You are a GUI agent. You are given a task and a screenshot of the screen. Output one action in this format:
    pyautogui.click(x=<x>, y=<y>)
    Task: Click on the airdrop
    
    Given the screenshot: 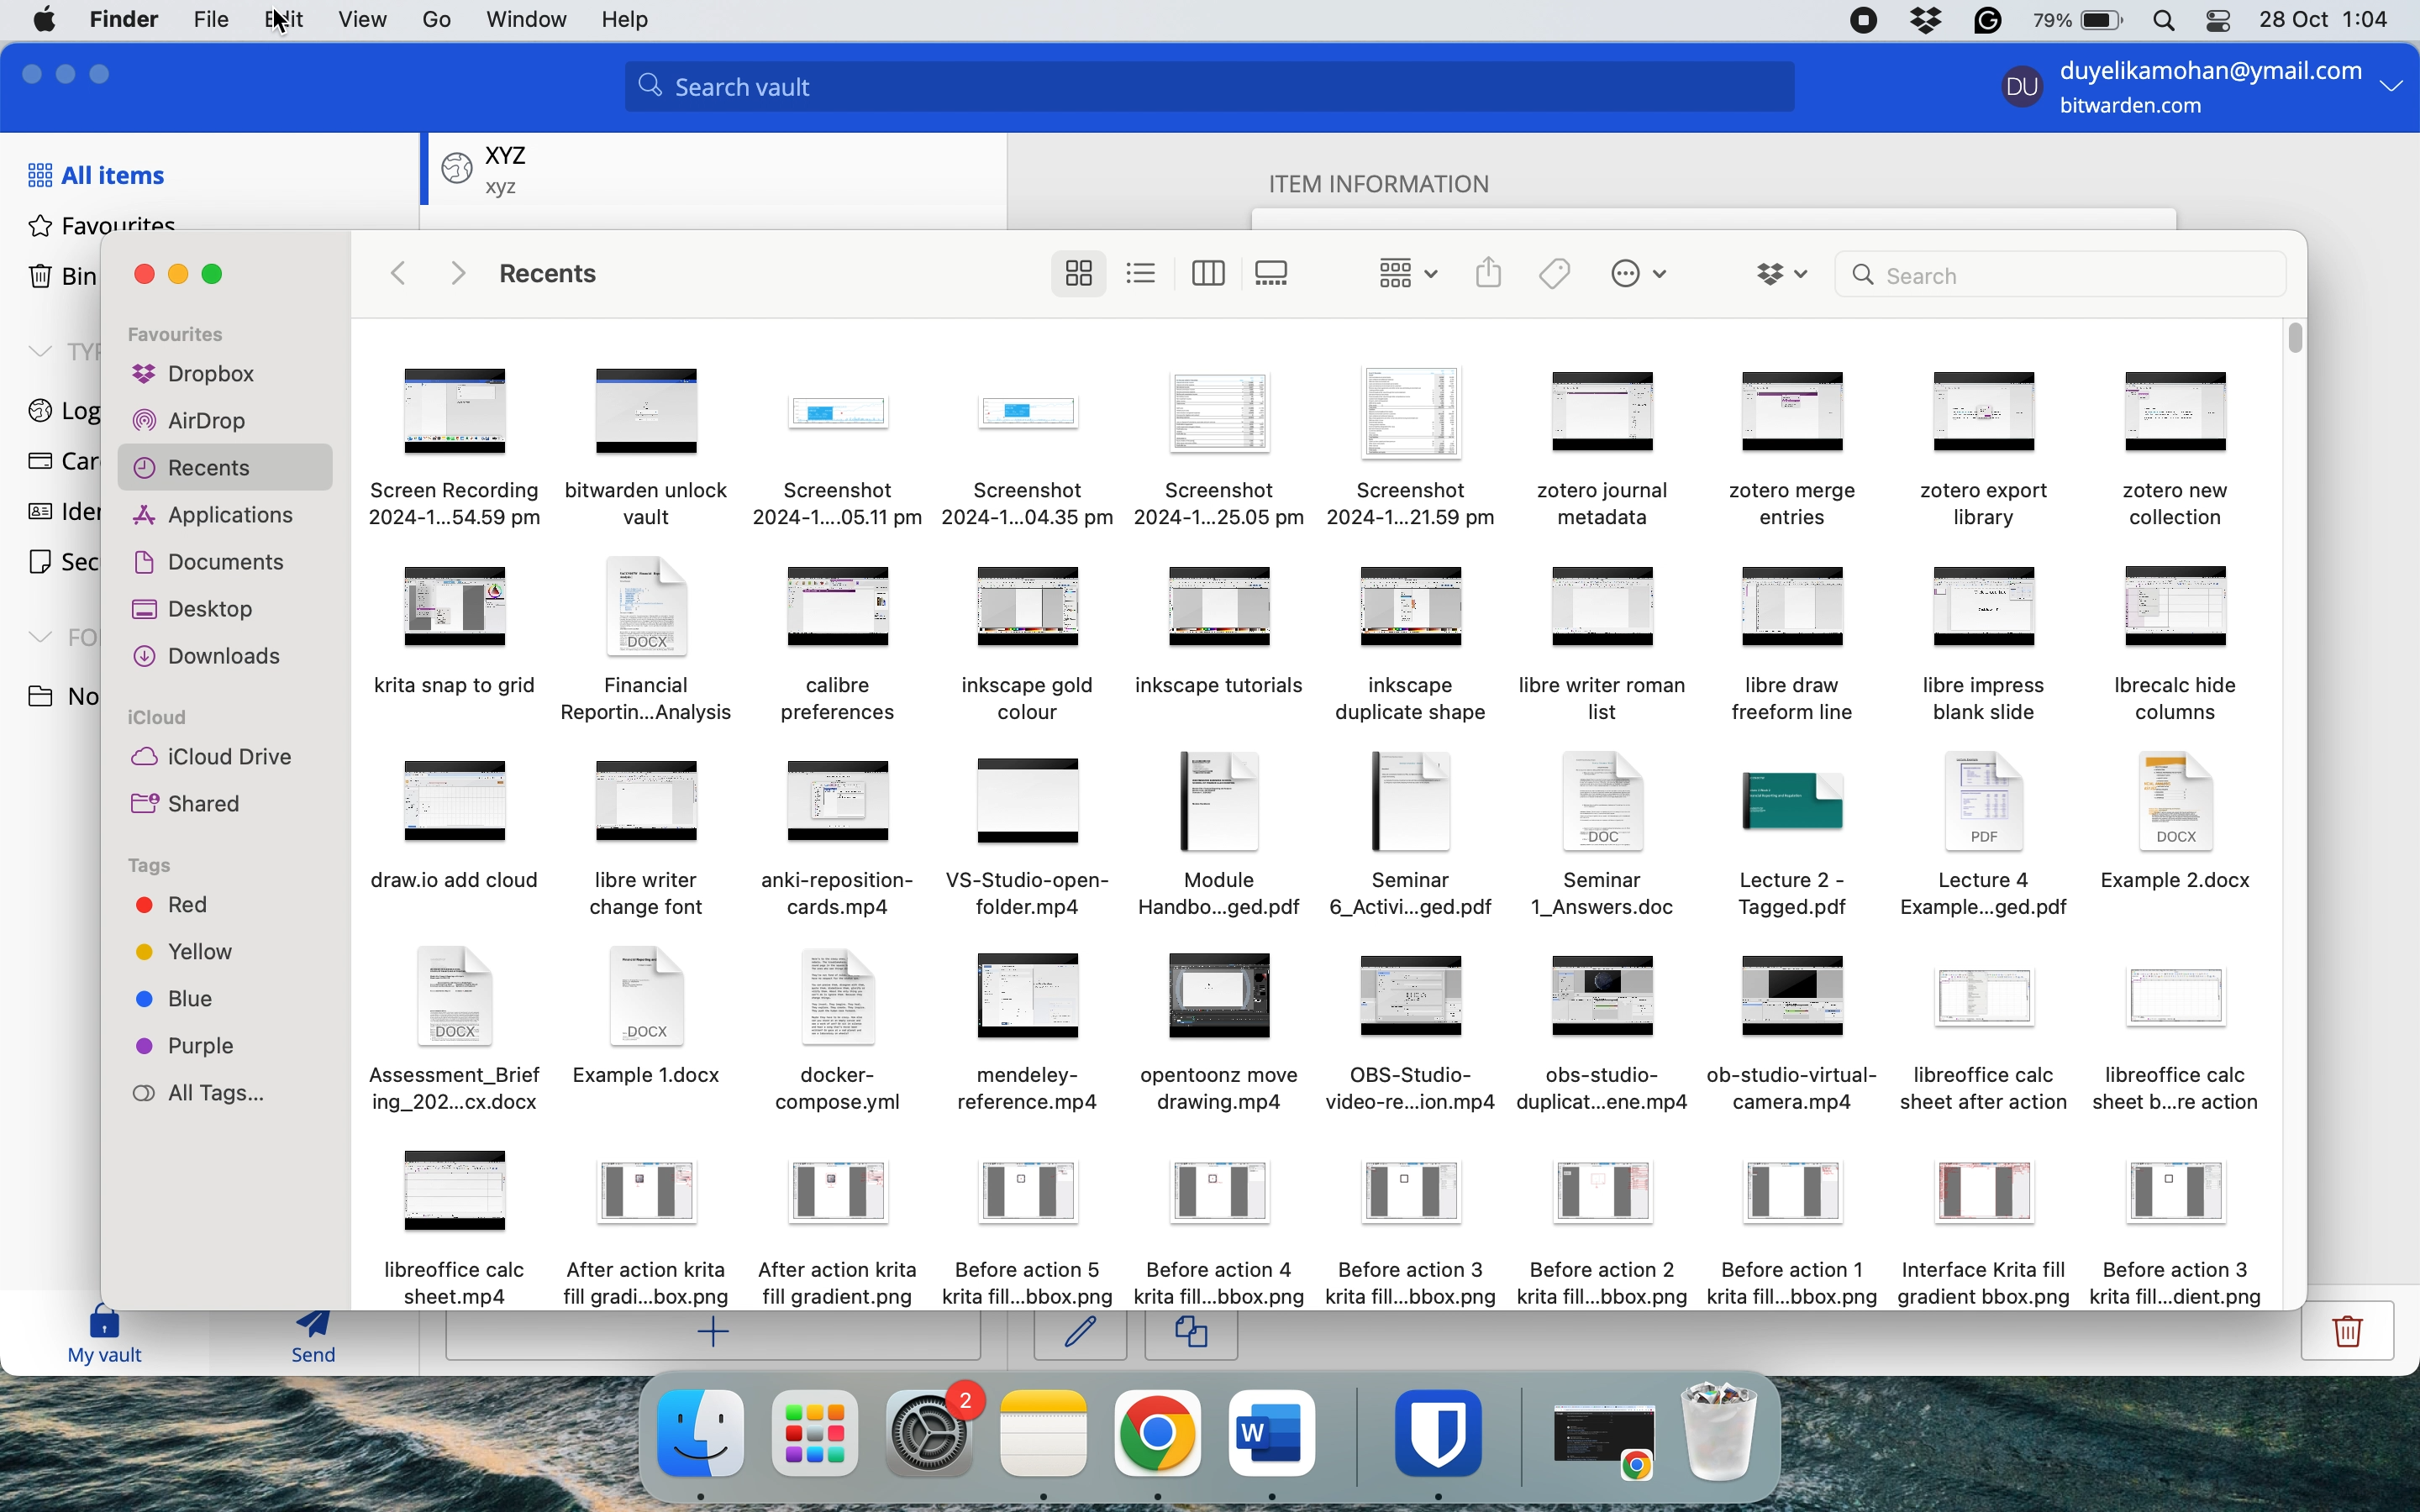 What is the action you would take?
    pyautogui.click(x=189, y=424)
    